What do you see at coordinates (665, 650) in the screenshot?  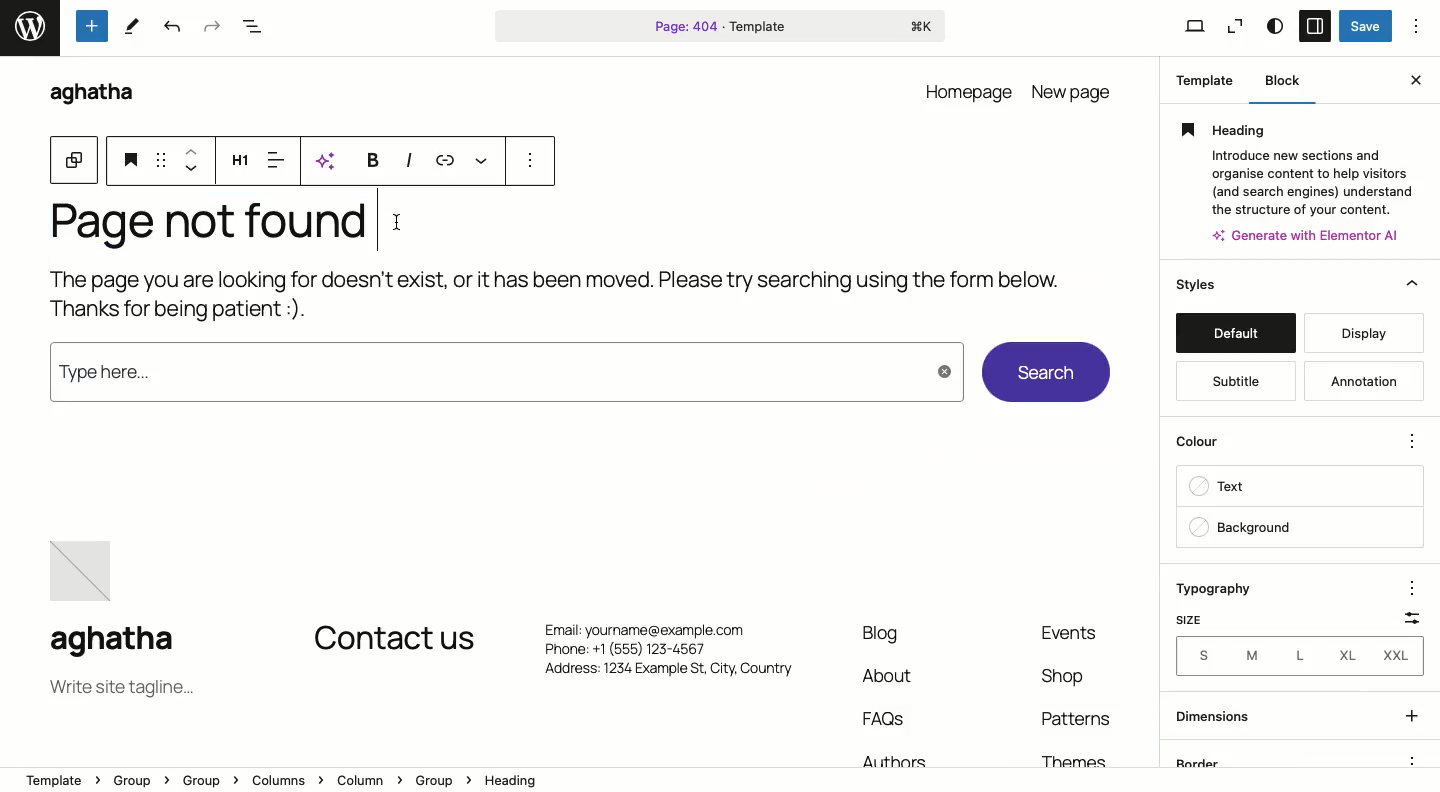 I see `Phone: +1 (555) 123-4567` at bounding box center [665, 650].